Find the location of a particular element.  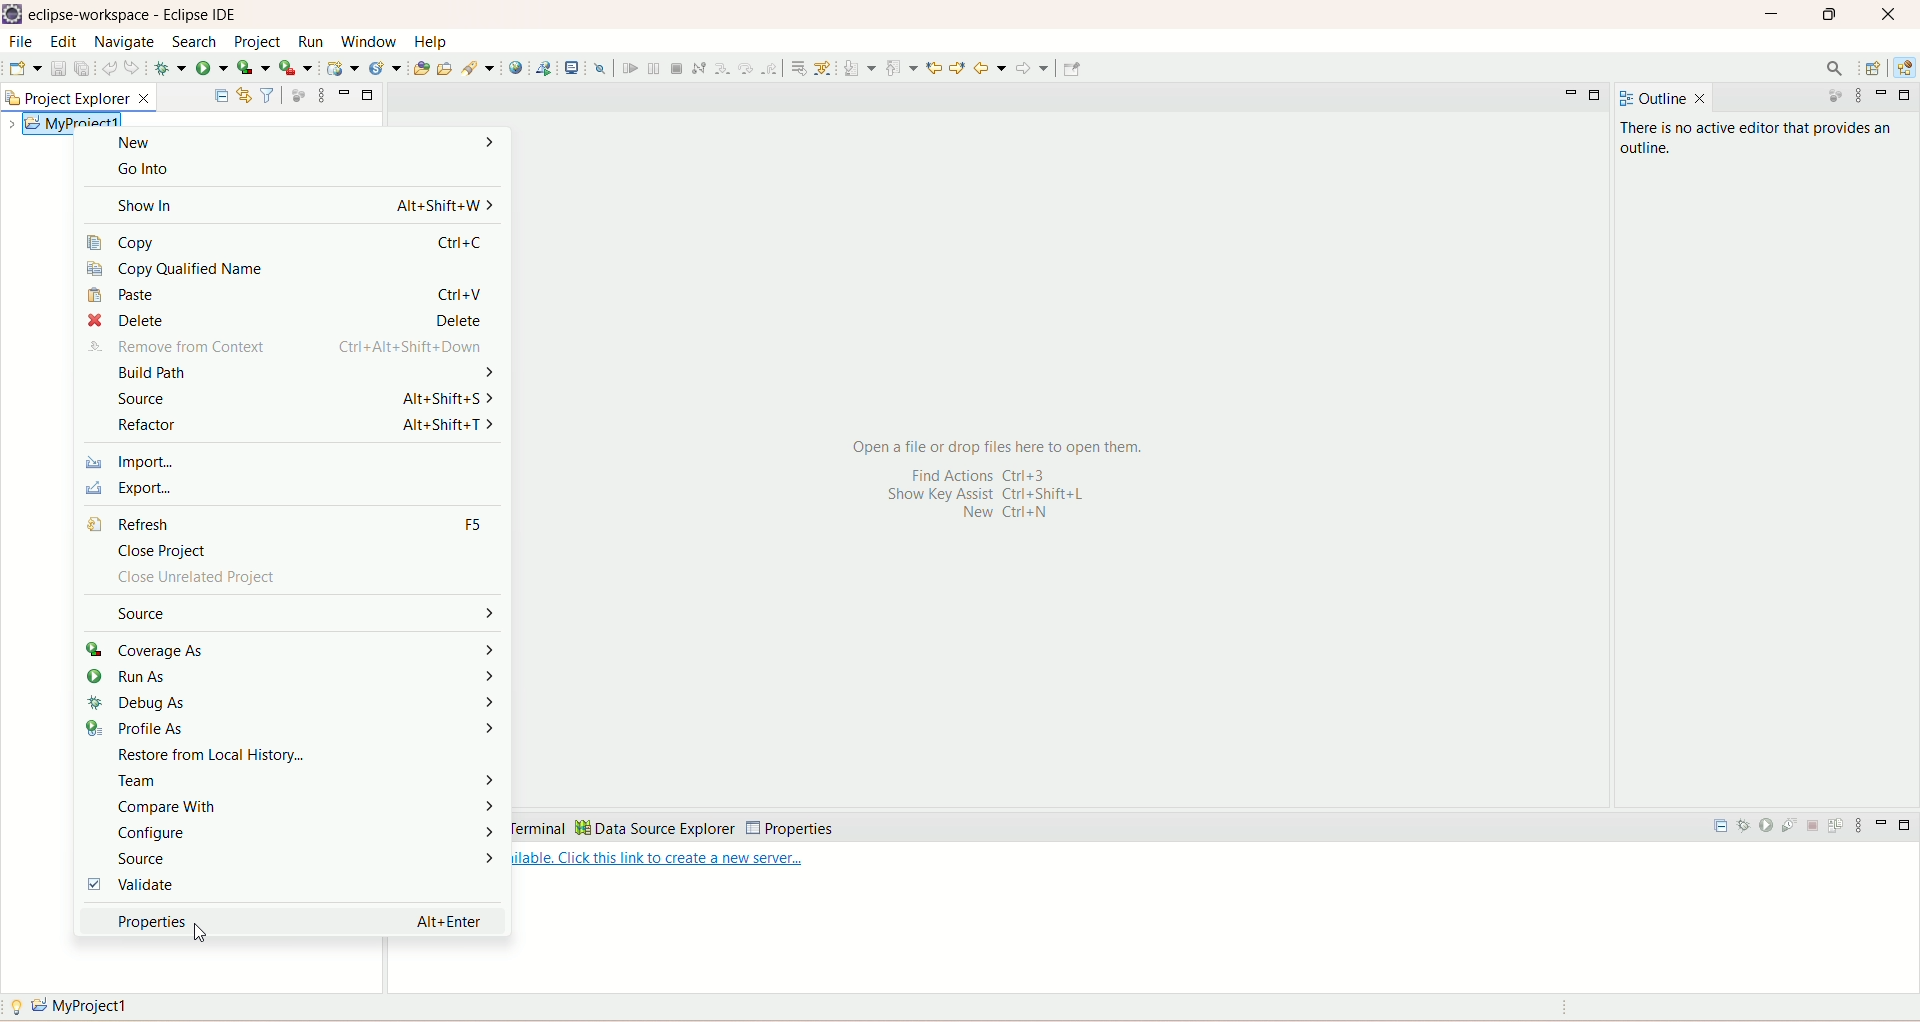

source is located at coordinates (291, 400).